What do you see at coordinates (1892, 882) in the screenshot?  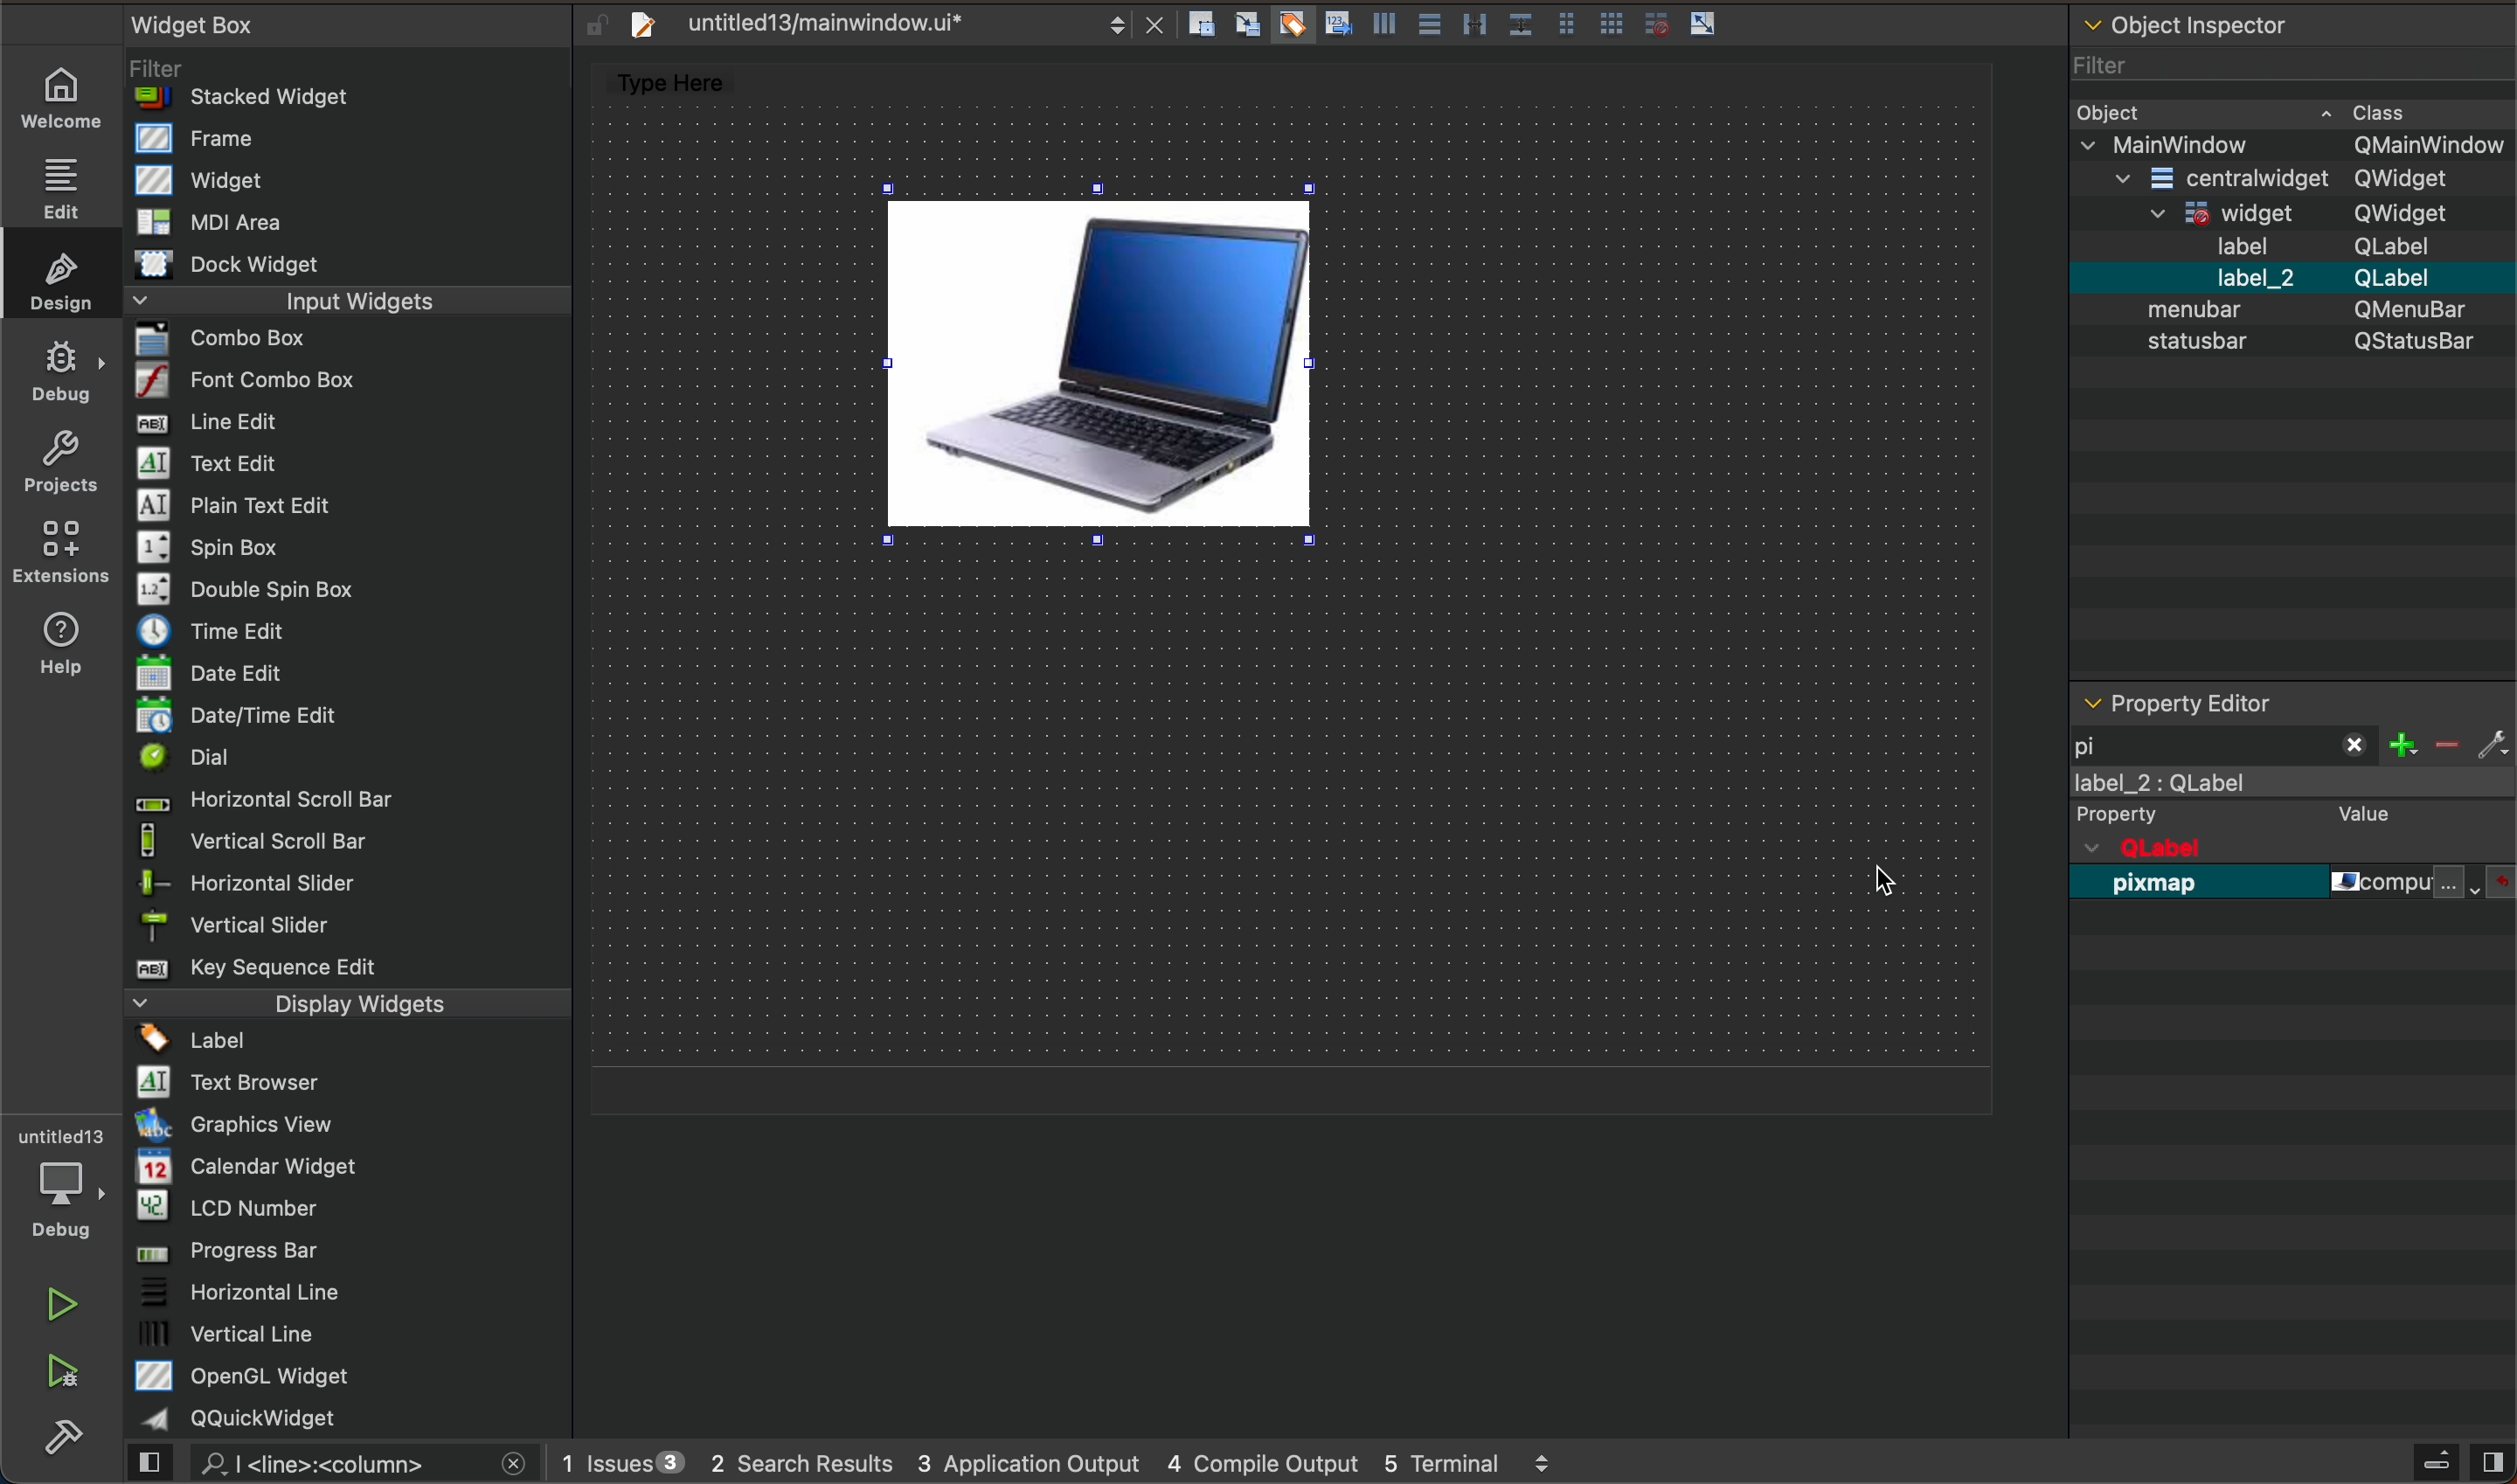 I see `cursor` at bounding box center [1892, 882].